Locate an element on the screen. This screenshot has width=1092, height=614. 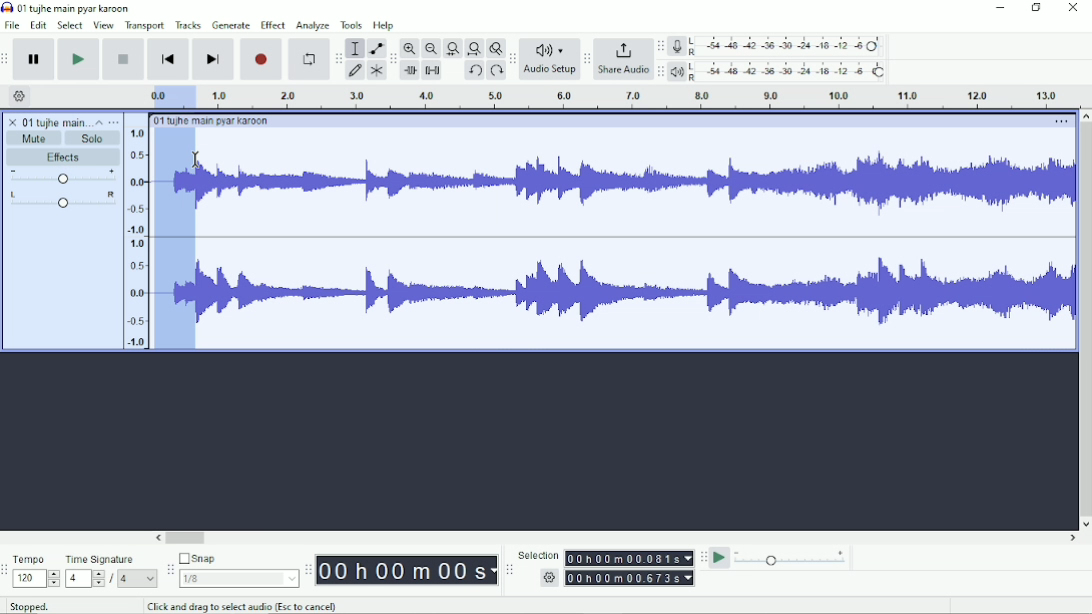
Playback Meter is located at coordinates (779, 71).